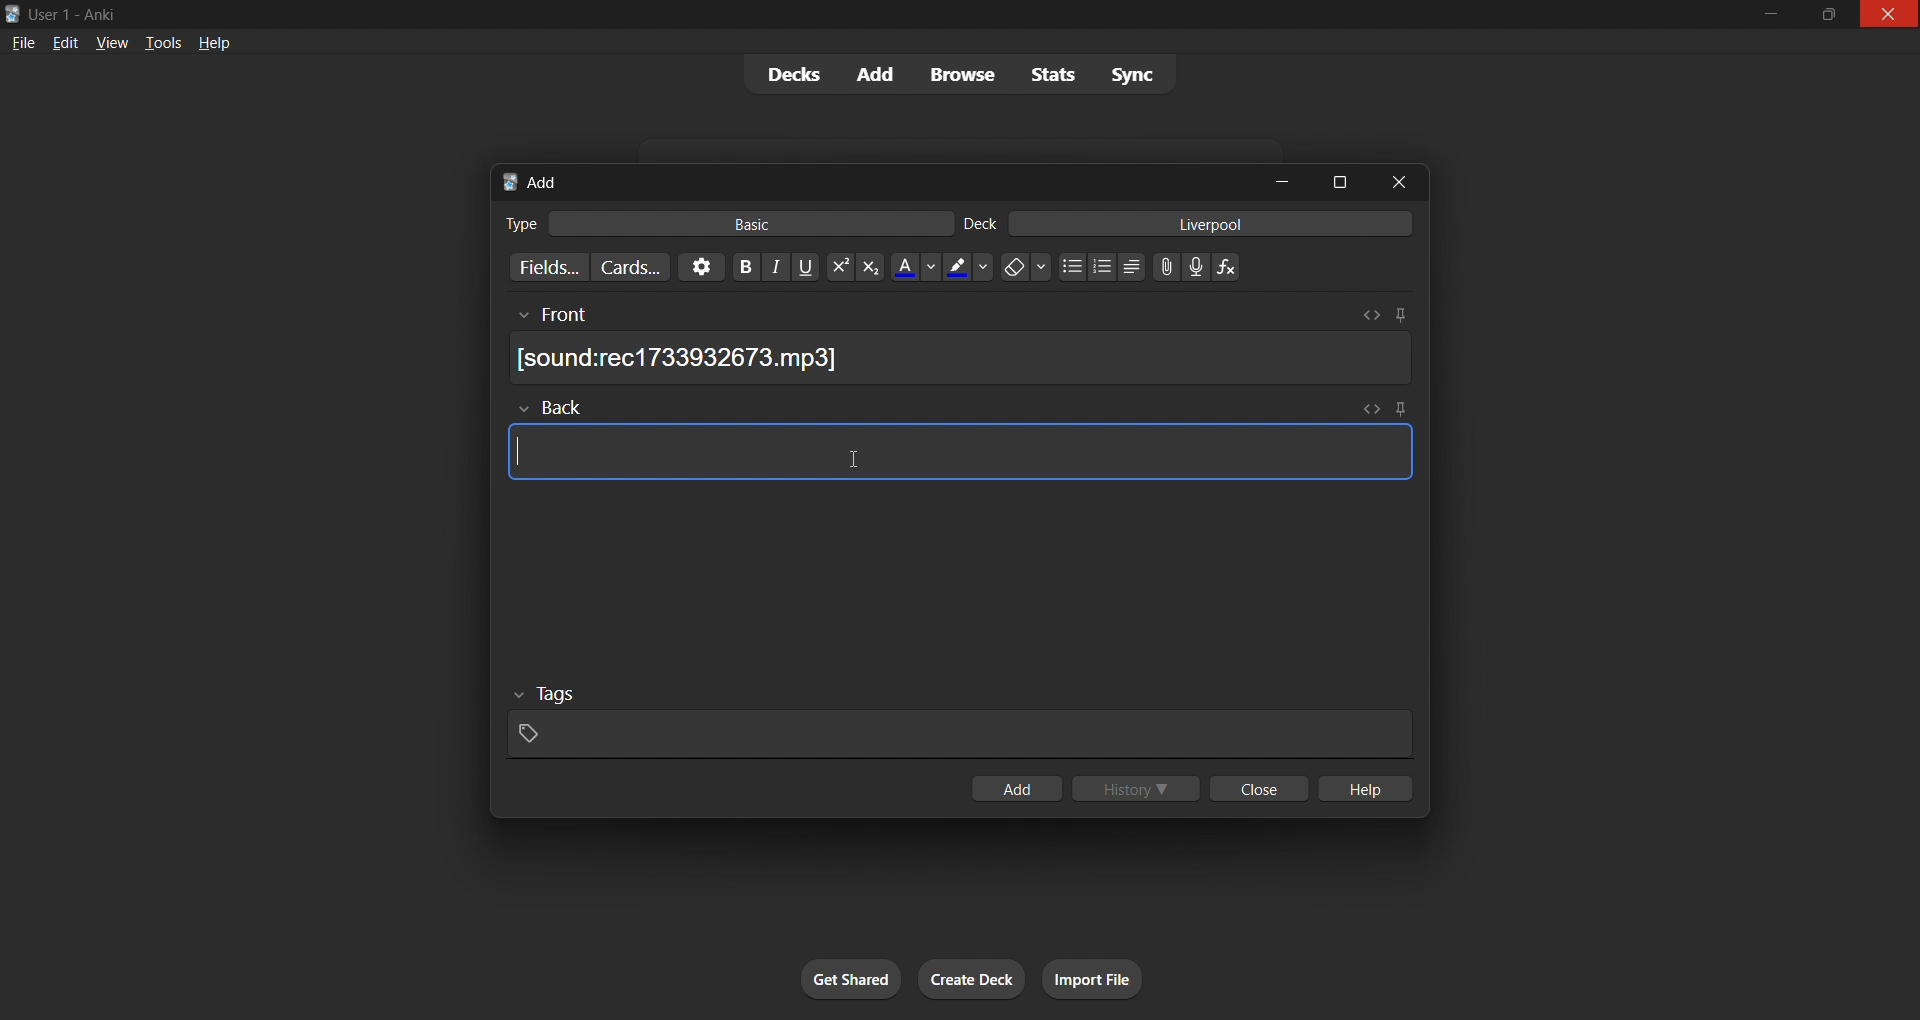 Image resolution: width=1920 pixels, height=1020 pixels. What do you see at coordinates (967, 73) in the screenshot?
I see `browse` at bounding box center [967, 73].